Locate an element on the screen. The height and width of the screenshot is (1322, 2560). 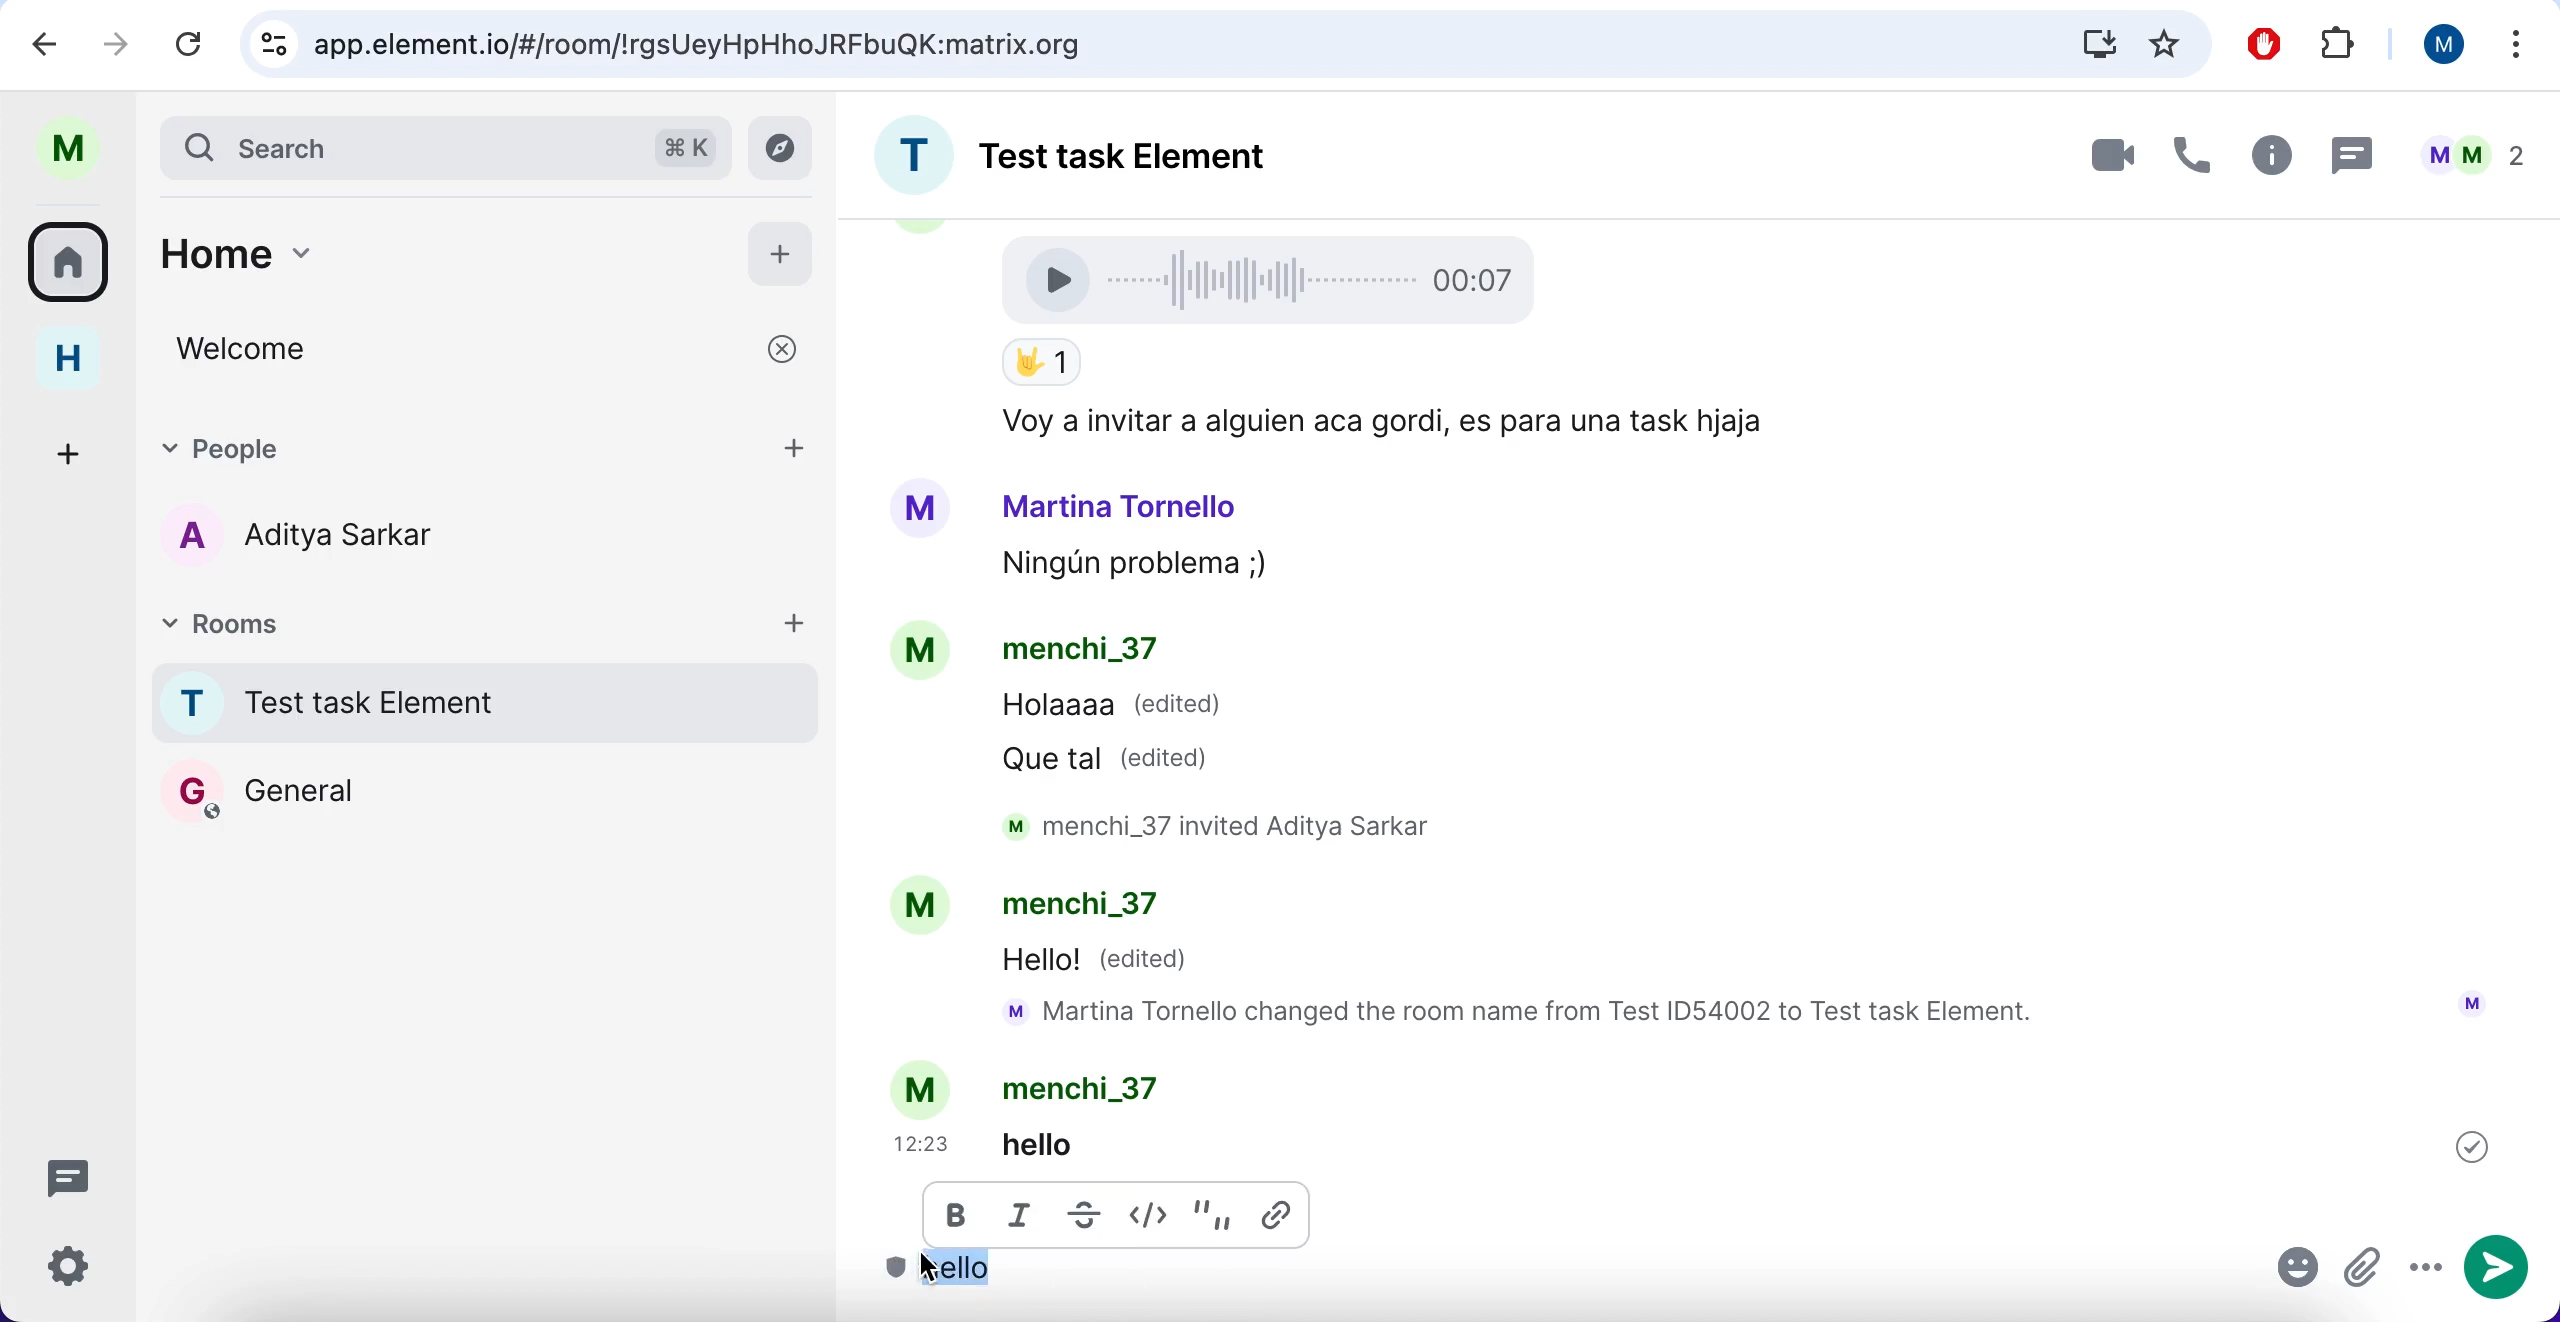
strikethrough is located at coordinates (1083, 1215).